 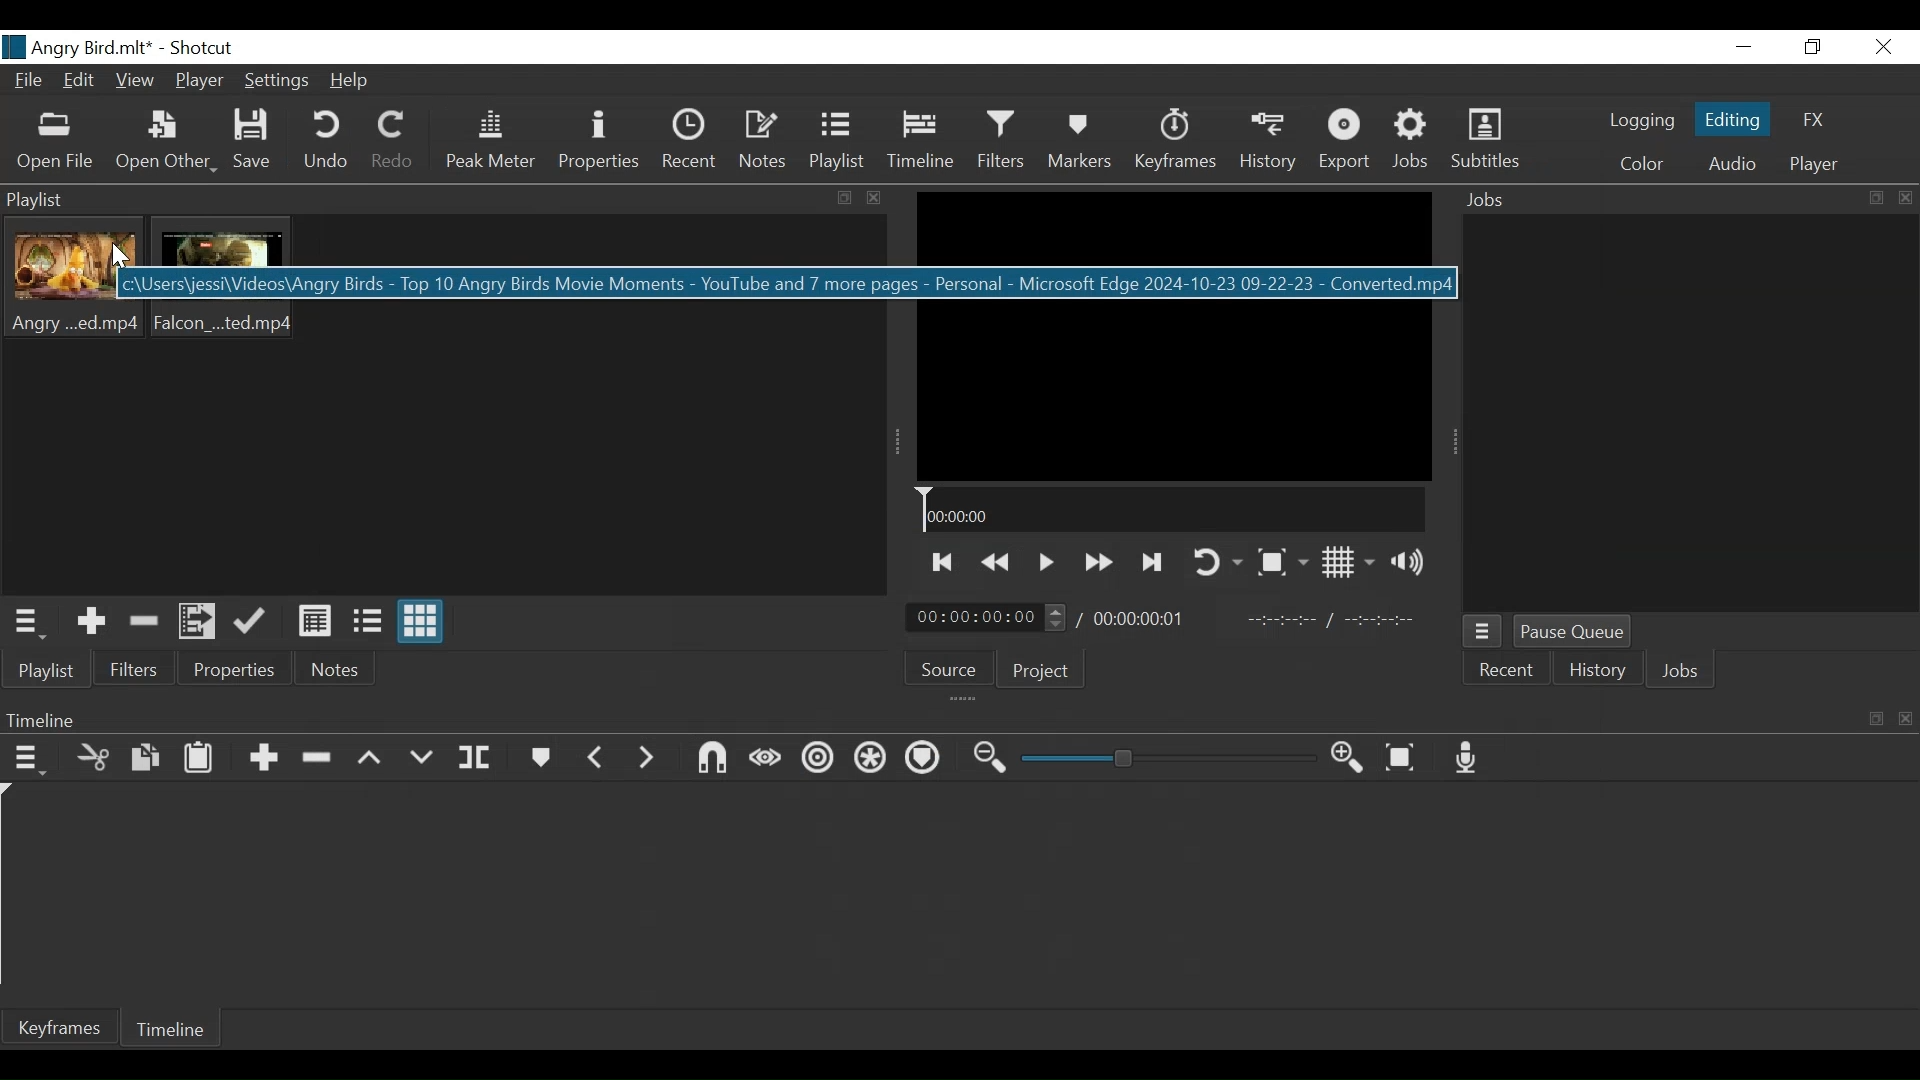 What do you see at coordinates (599, 143) in the screenshot?
I see `Properties` at bounding box center [599, 143].